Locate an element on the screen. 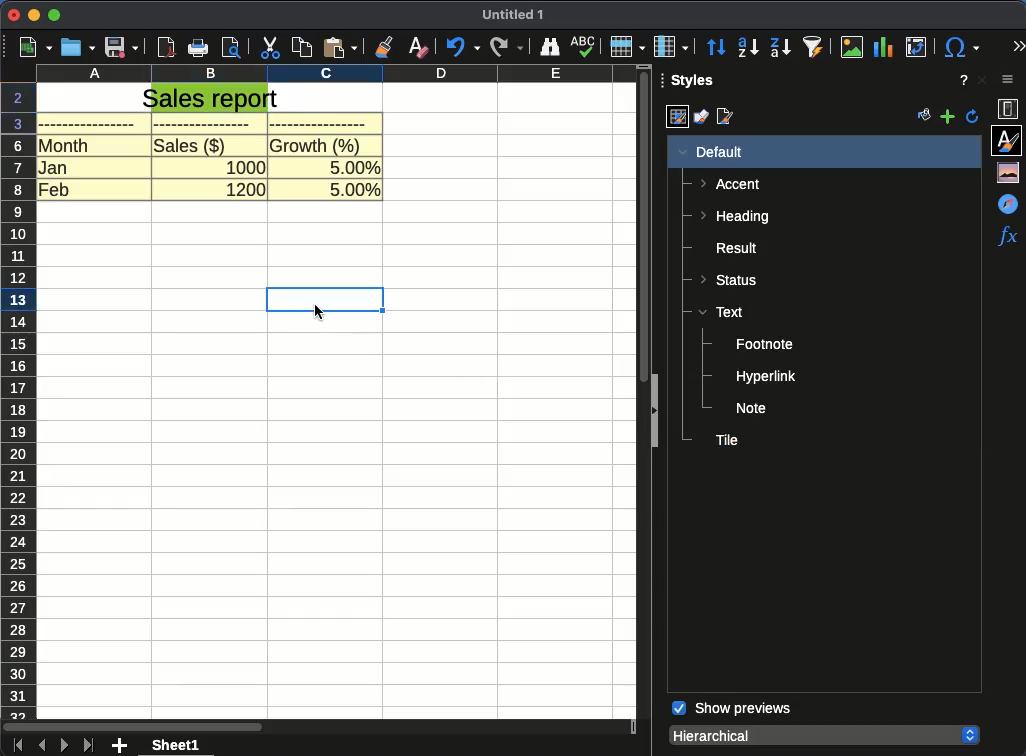 This screenshot has width=1026, height=756. print preview is located at coordinates (232, 47).